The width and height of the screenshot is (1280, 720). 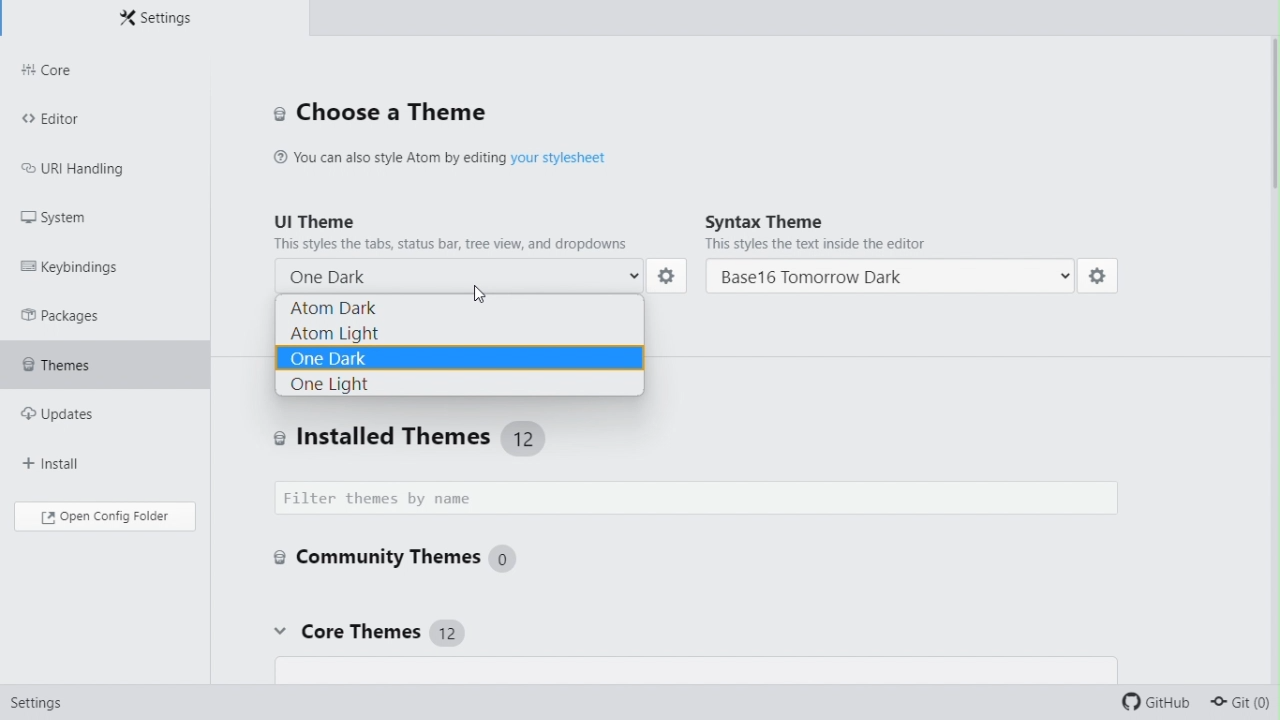 I want to click on choose a theme, so click(x=380, y=111).